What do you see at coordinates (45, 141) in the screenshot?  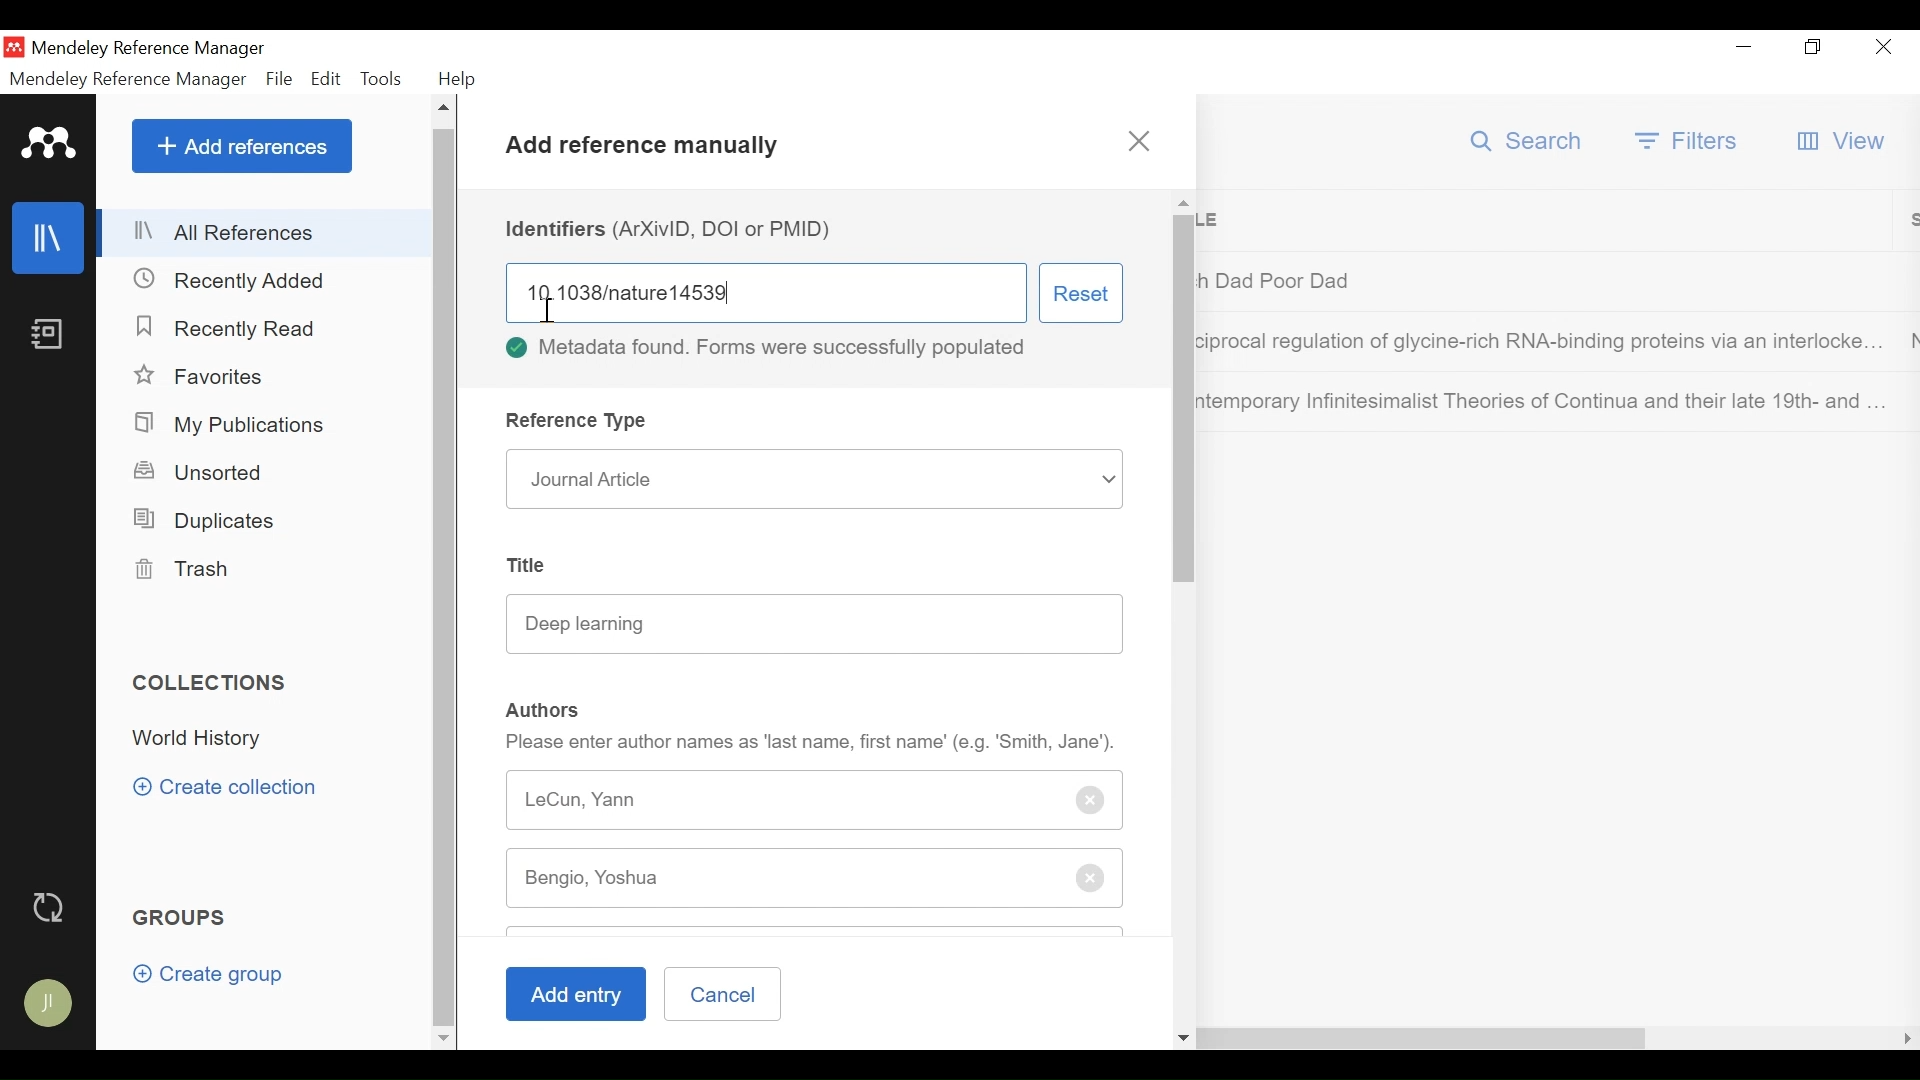 I see `Mendeley Logo` at bounding box center [45, 141].